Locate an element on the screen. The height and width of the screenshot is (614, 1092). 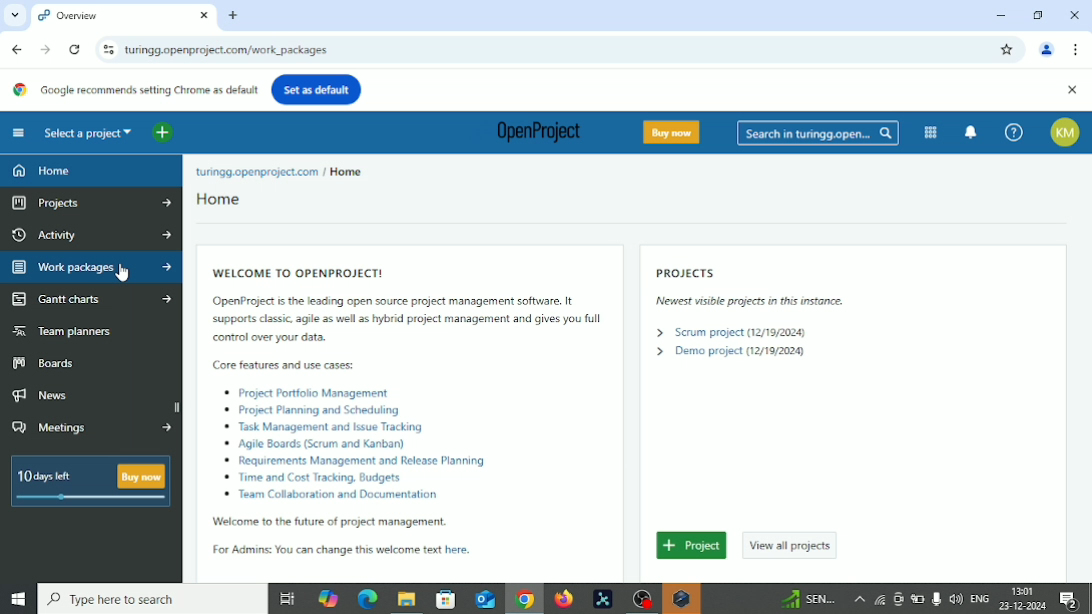
For Admins: You can change this welcome text is located at coordinates (315, 550).